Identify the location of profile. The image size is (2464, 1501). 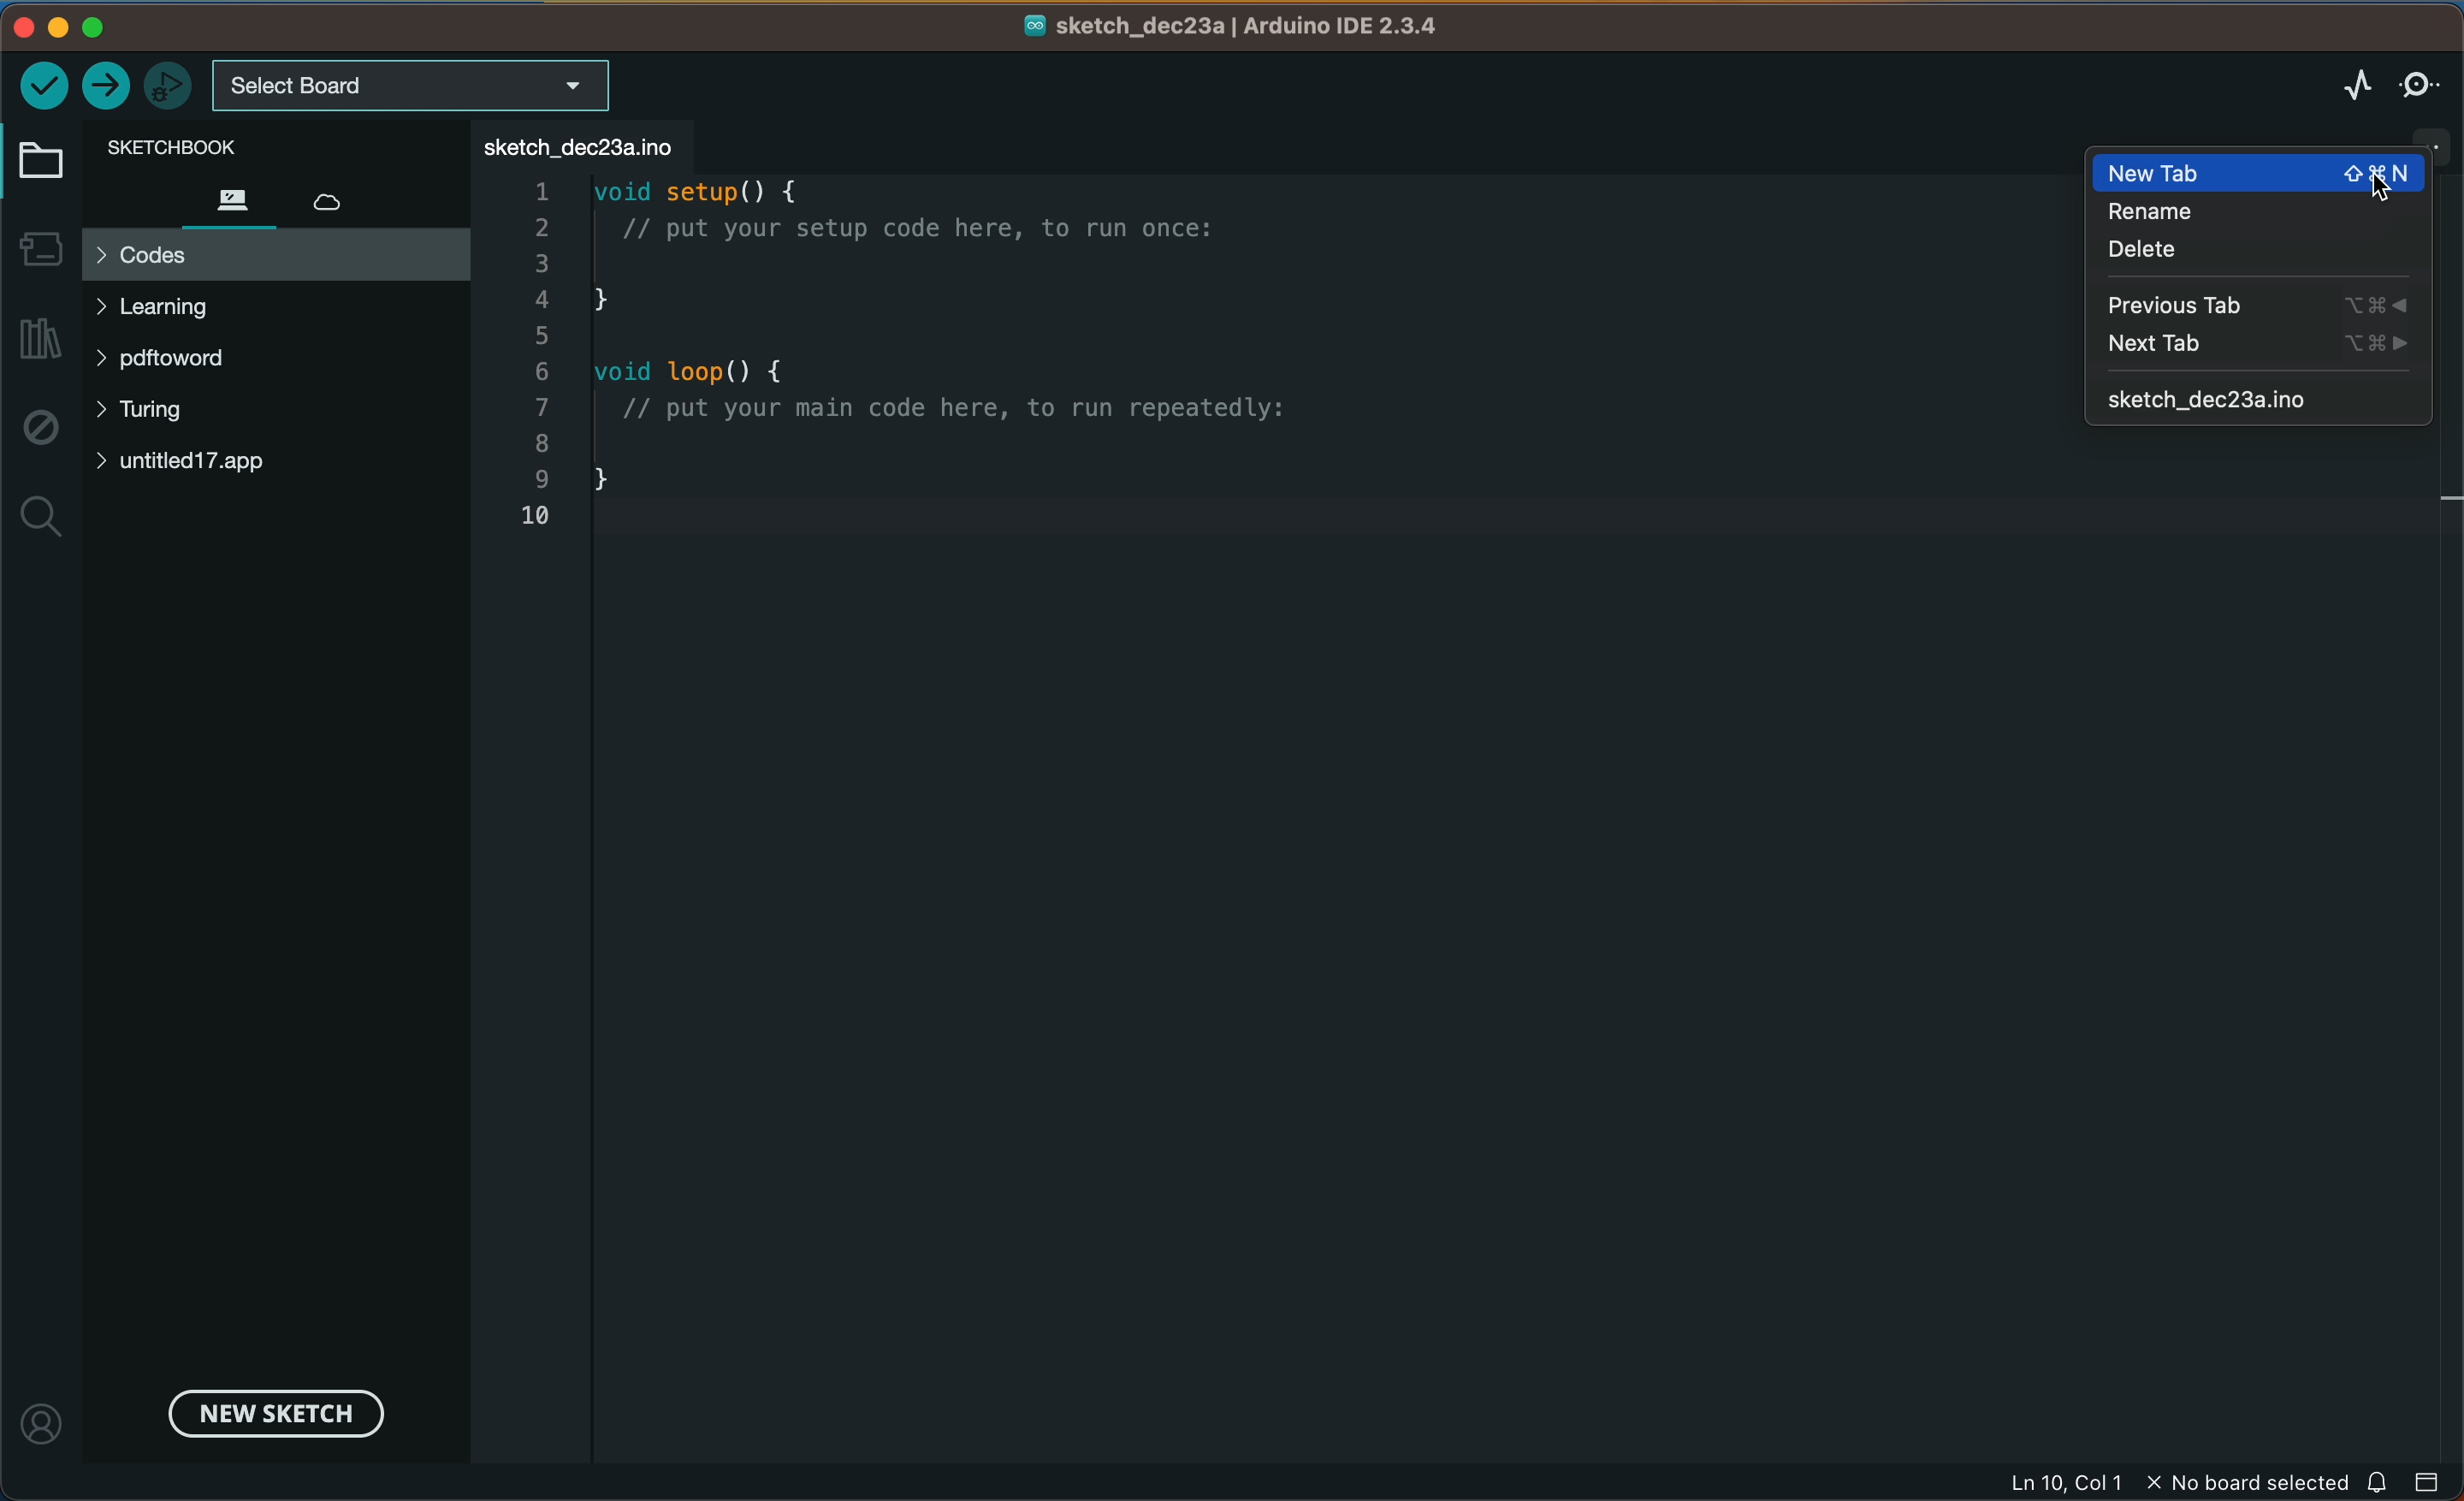
(45, 1413).